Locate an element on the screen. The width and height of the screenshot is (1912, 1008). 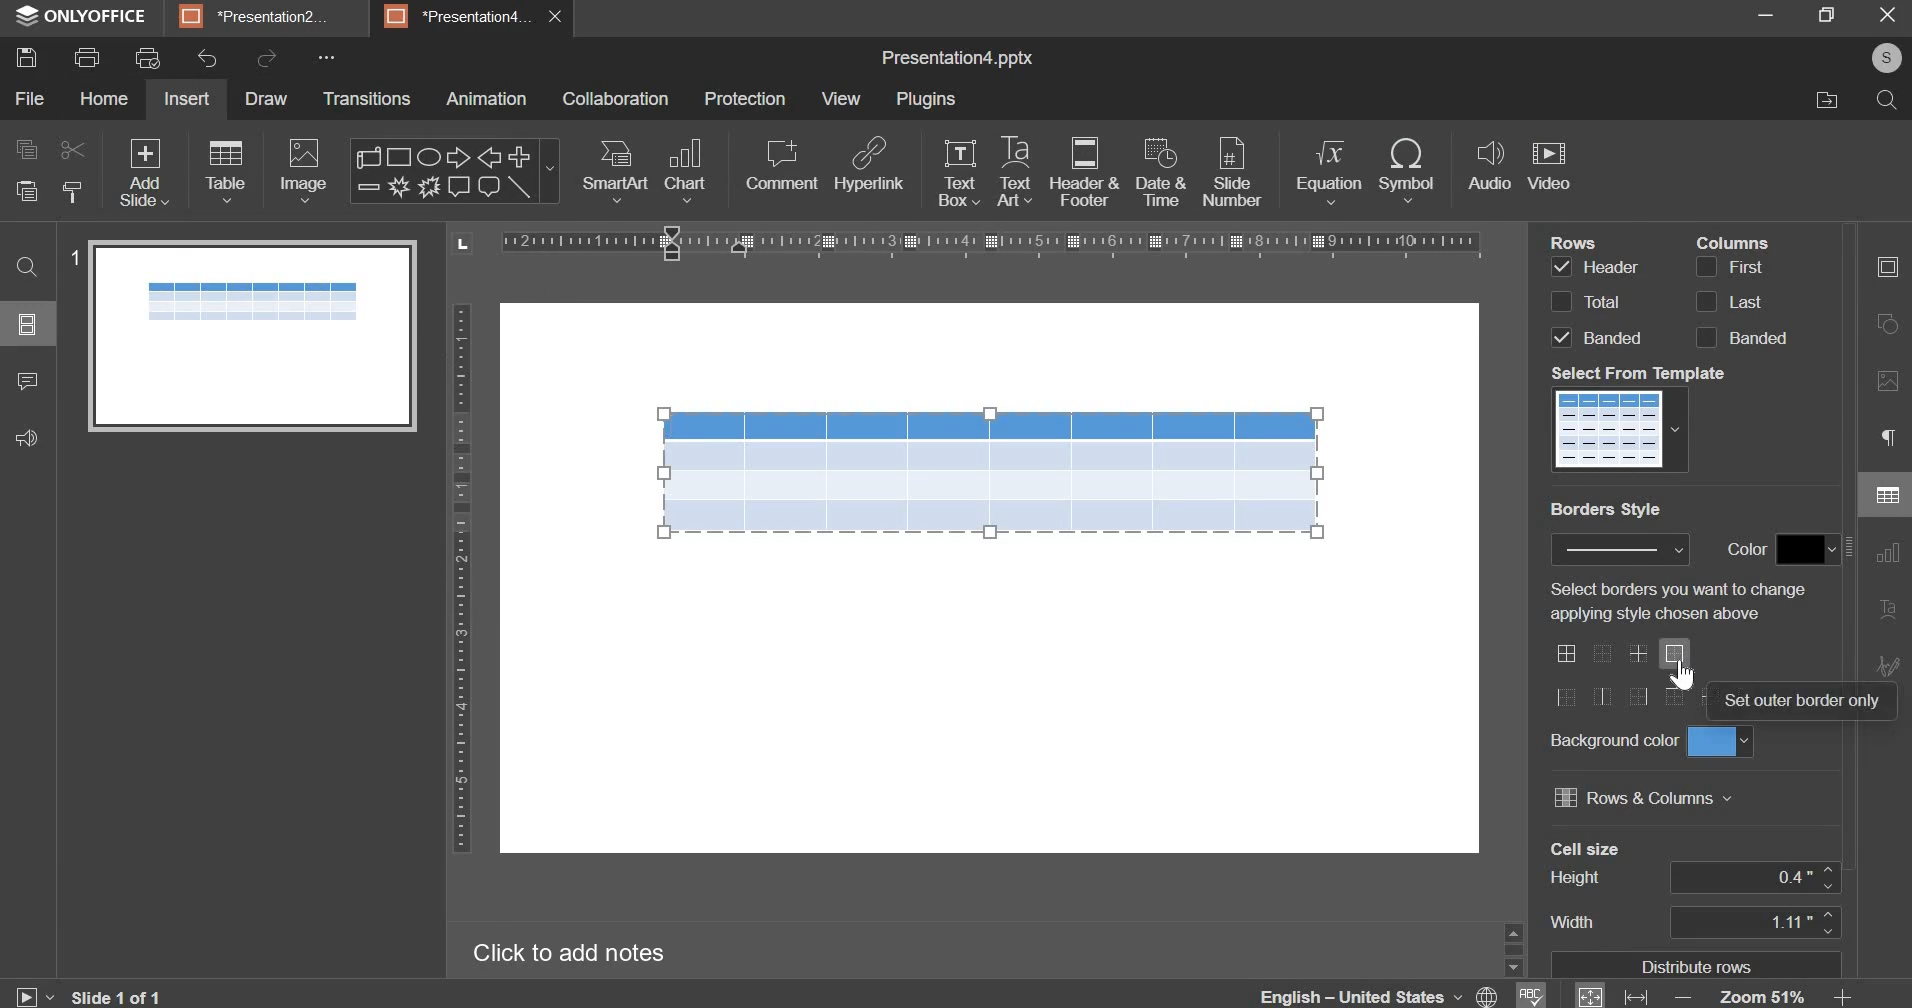
rows is located at coordinates (1571, 242).